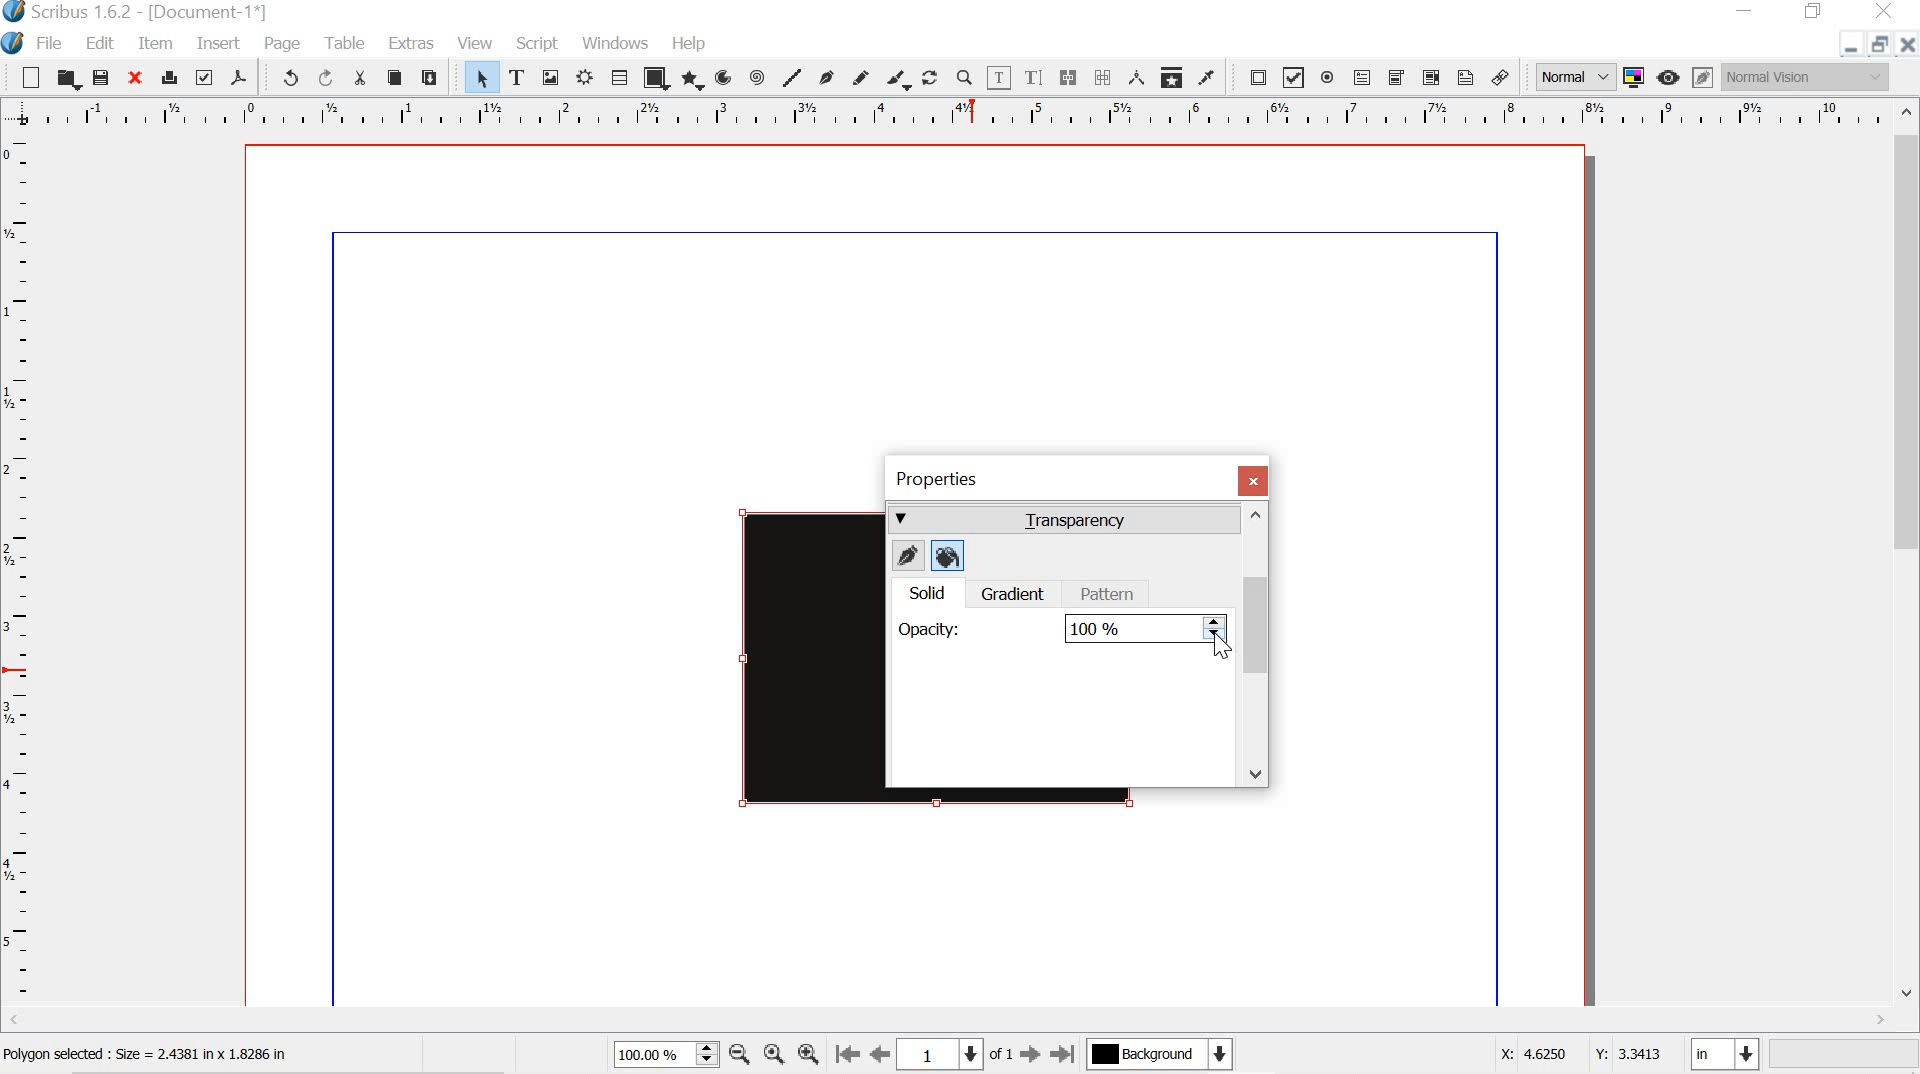 The width and height of the screenshot is (1920, 1074). What do you see at coordinates (1702, 75) in the screenshot?
I see `edit in preview mode` at bounding box center [1702, 75].